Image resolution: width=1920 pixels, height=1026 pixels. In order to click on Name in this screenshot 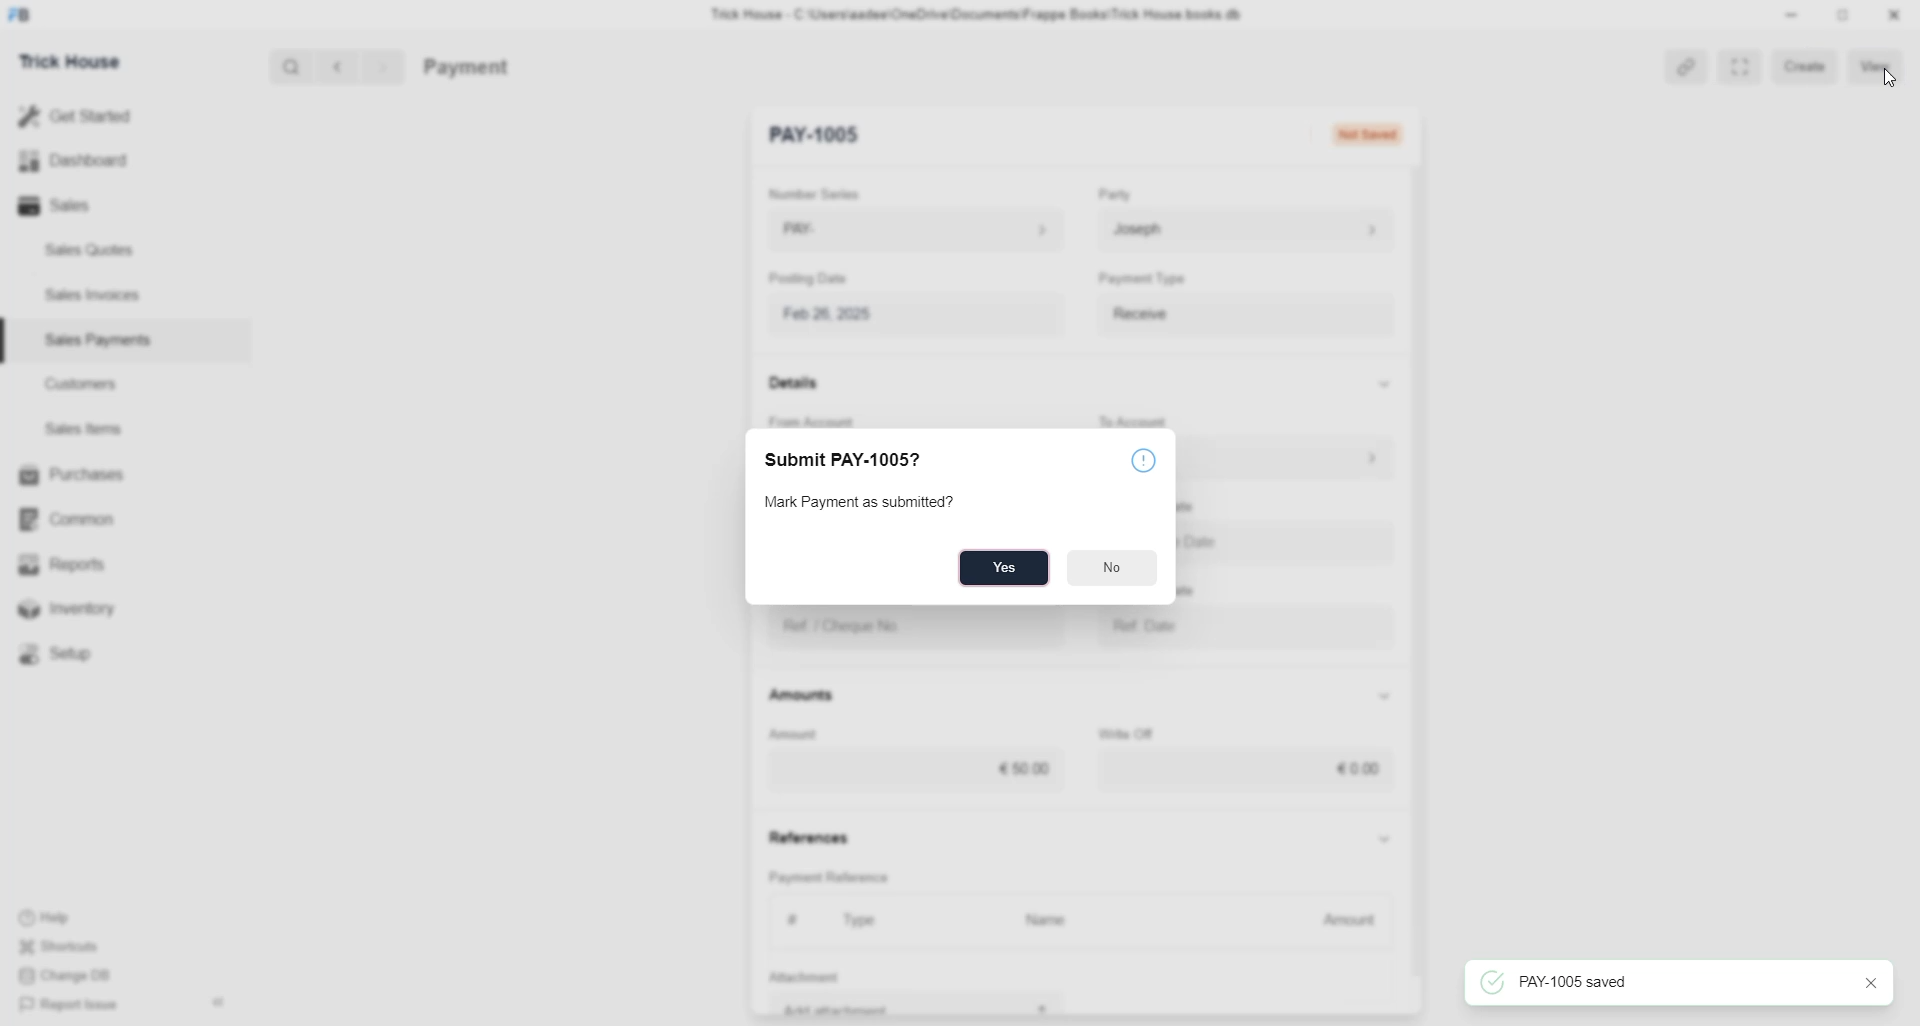, I will do `click(1052, 922)`.